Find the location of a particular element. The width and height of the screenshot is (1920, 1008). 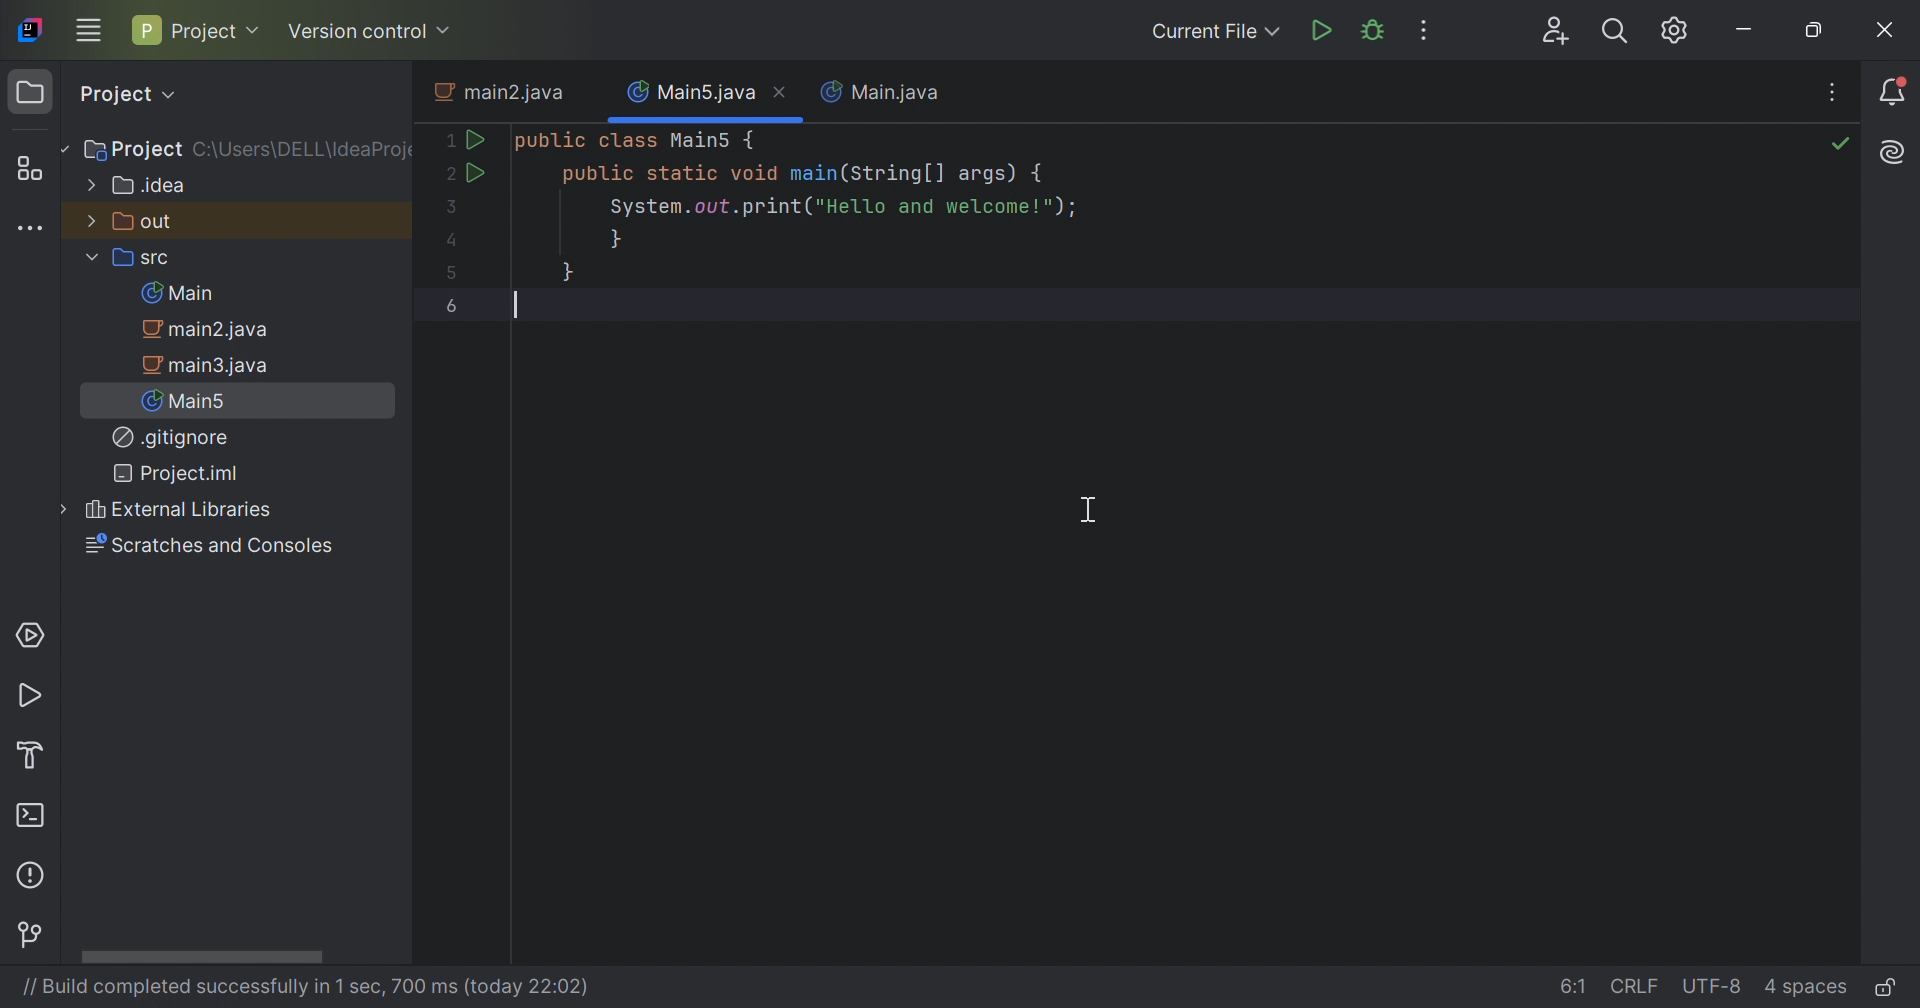

Project is located at coordinates (131, 151).